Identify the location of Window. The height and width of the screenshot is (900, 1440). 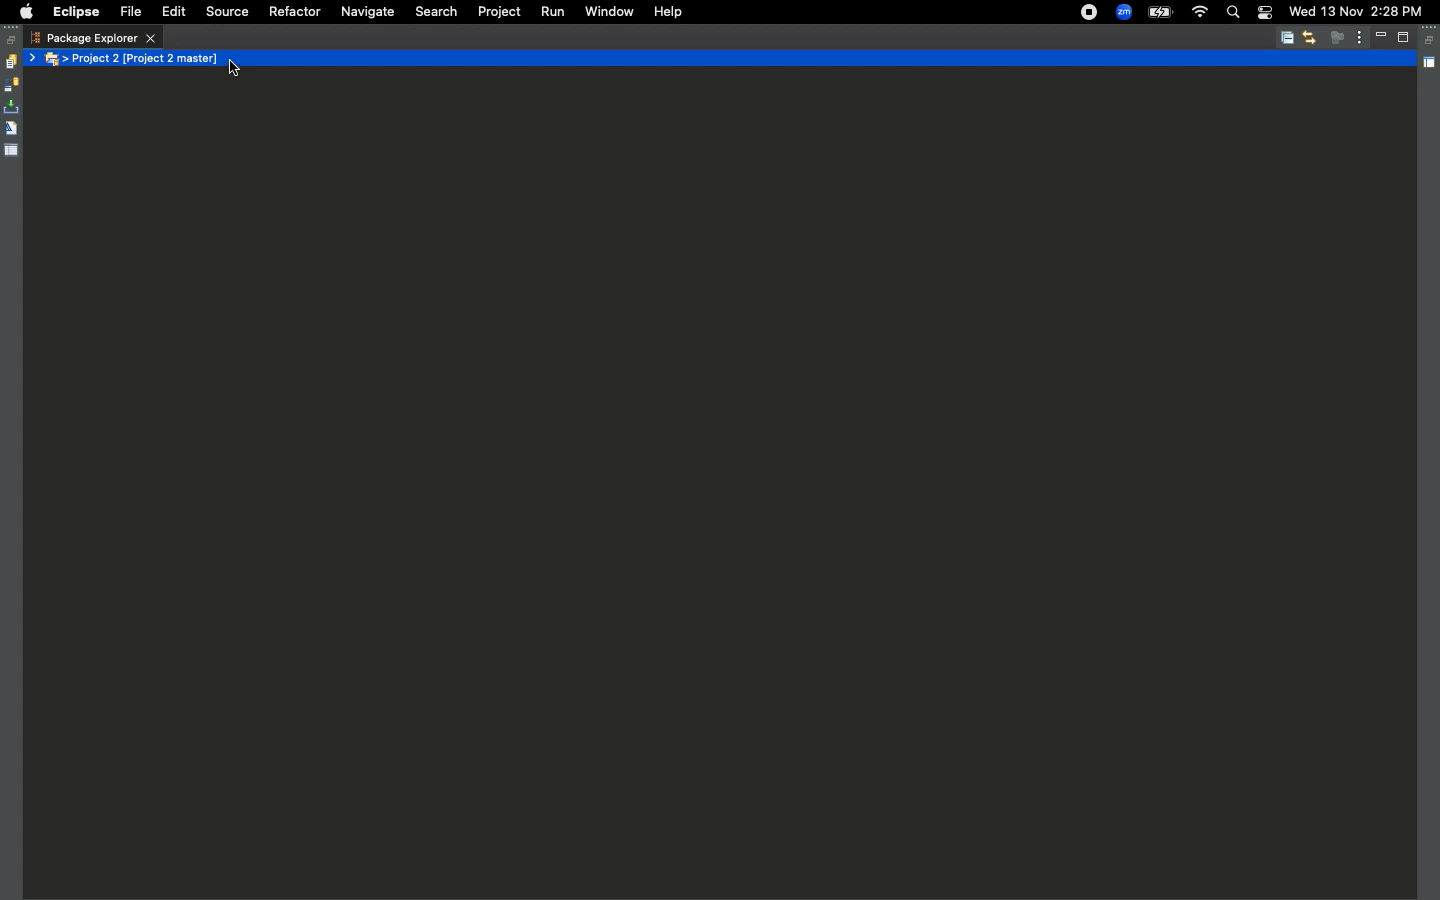
(607, 10).